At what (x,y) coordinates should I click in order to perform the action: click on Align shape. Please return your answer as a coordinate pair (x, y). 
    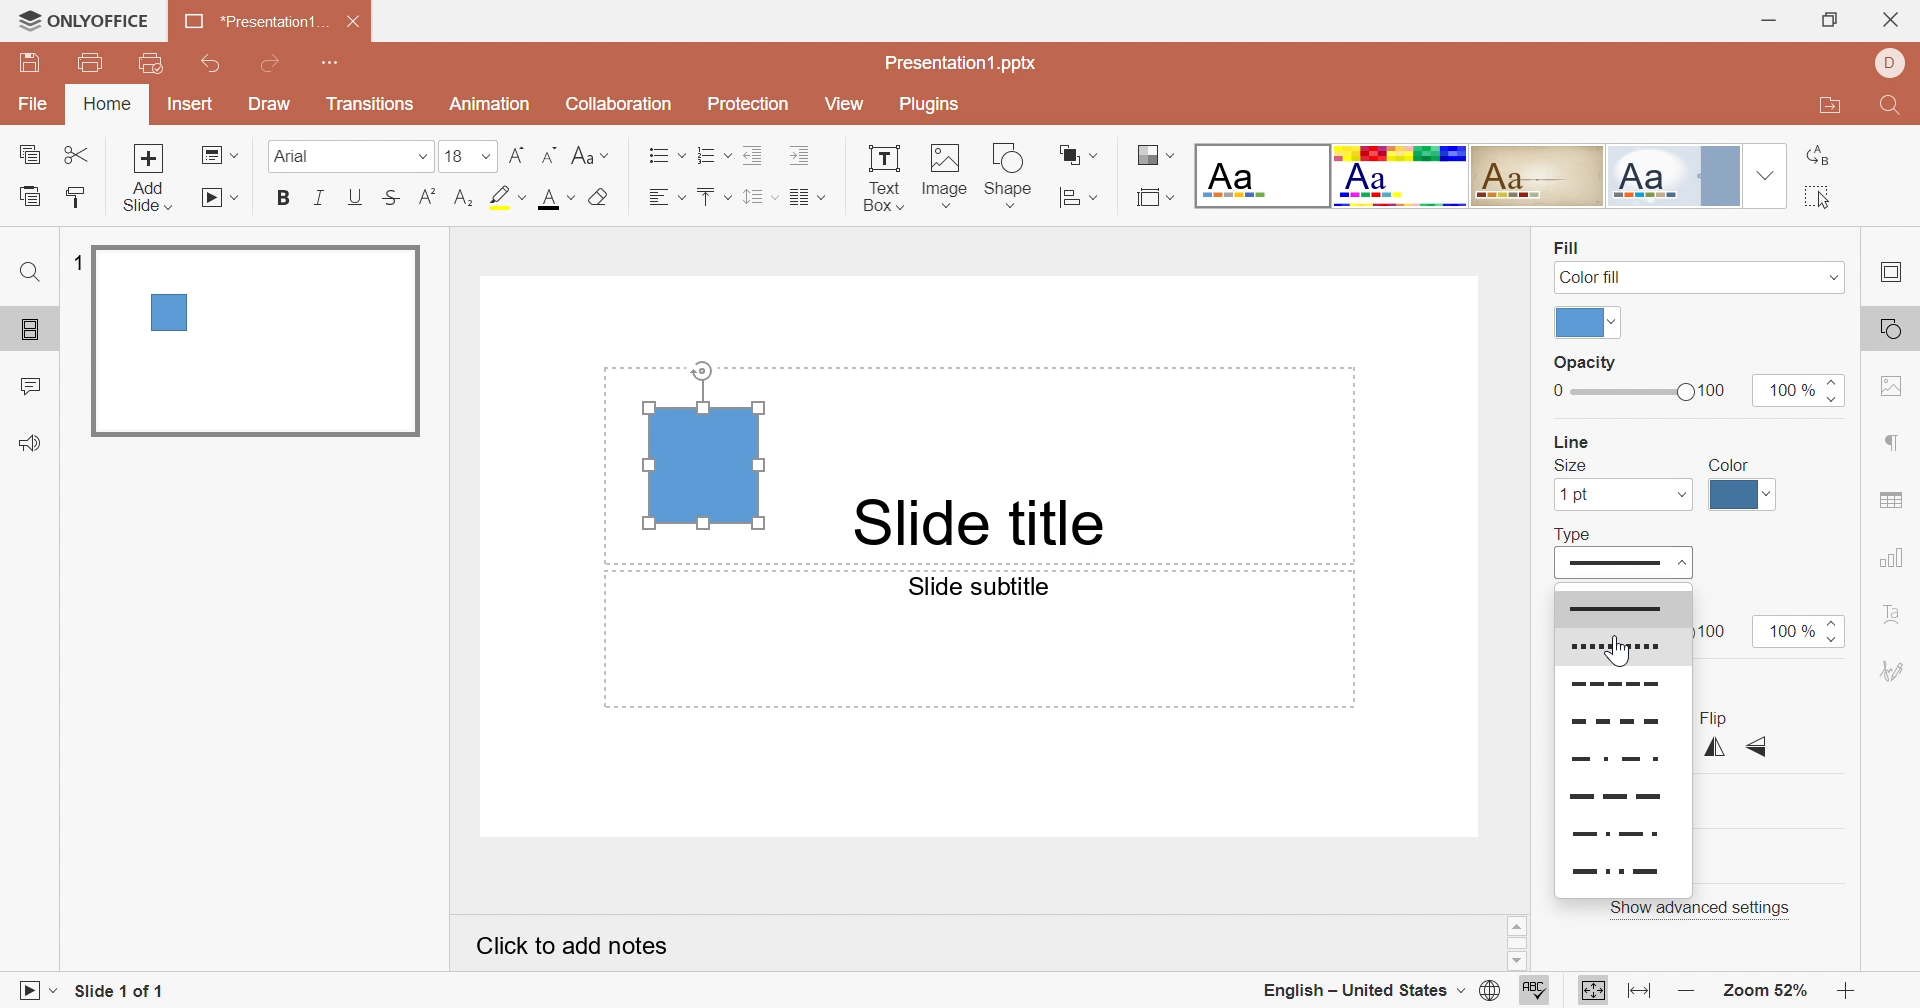
    Looking at the image, I should click on (1079, 199).